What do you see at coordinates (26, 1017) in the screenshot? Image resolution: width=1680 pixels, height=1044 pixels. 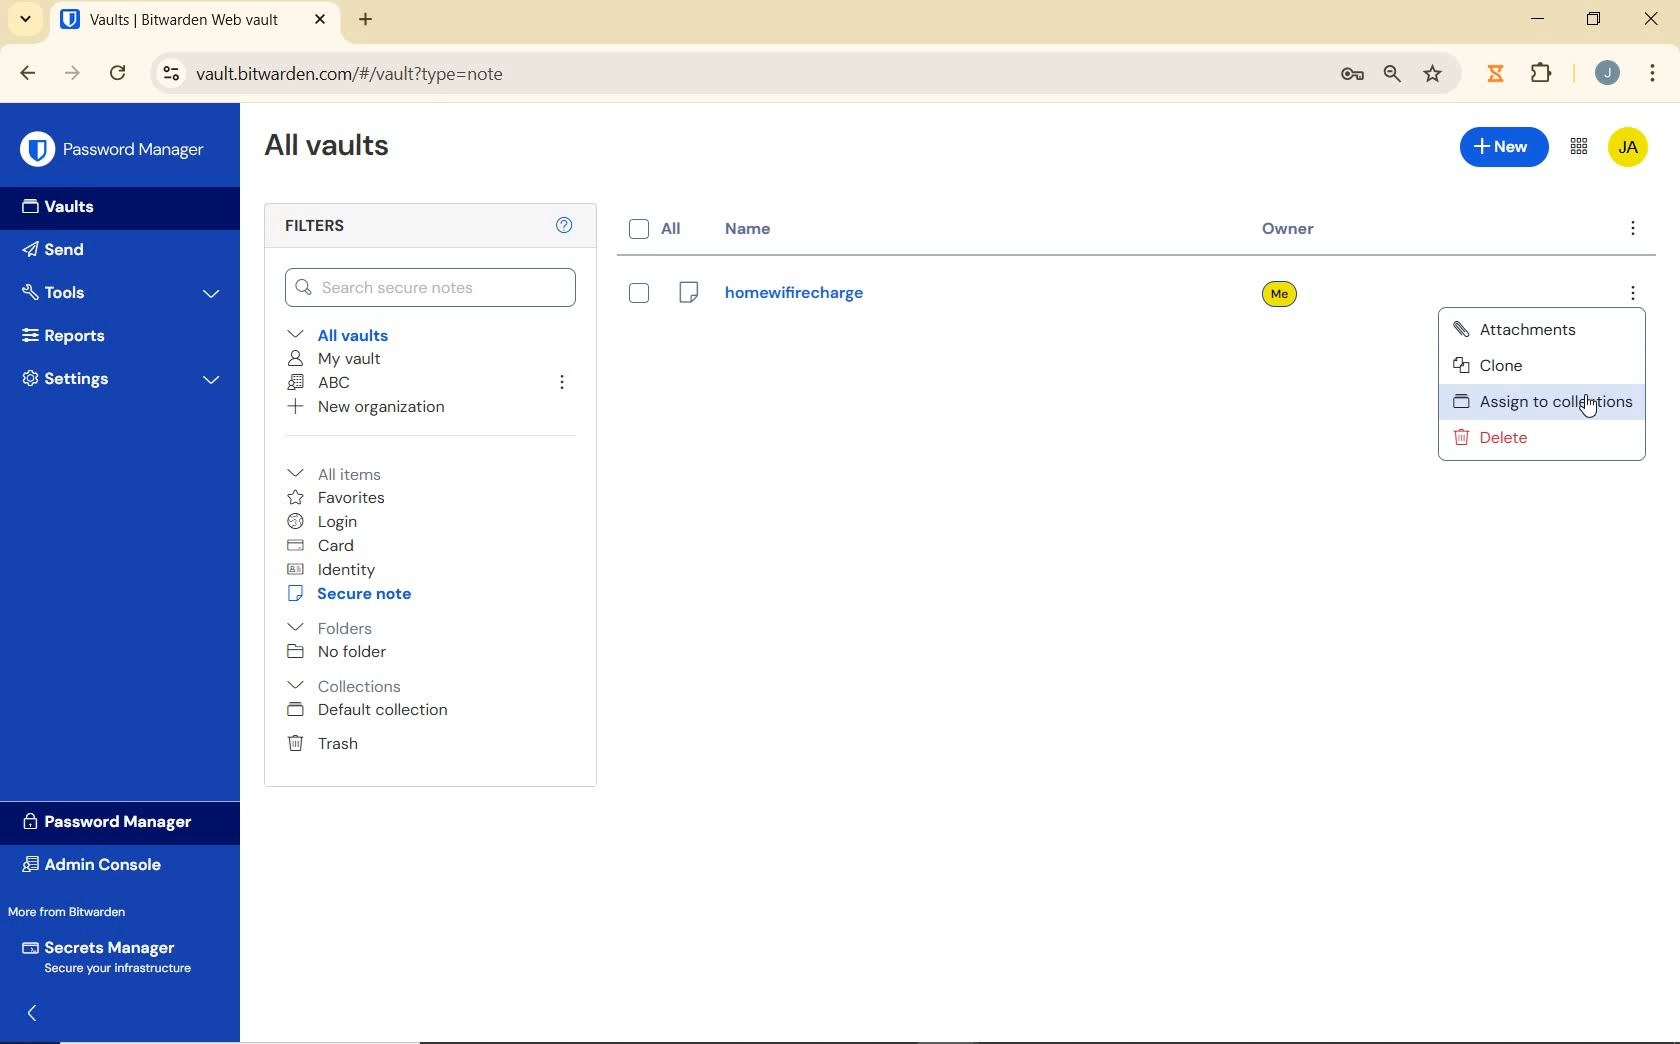 I see `expand/collapse` at bounding box center [26, 1017].